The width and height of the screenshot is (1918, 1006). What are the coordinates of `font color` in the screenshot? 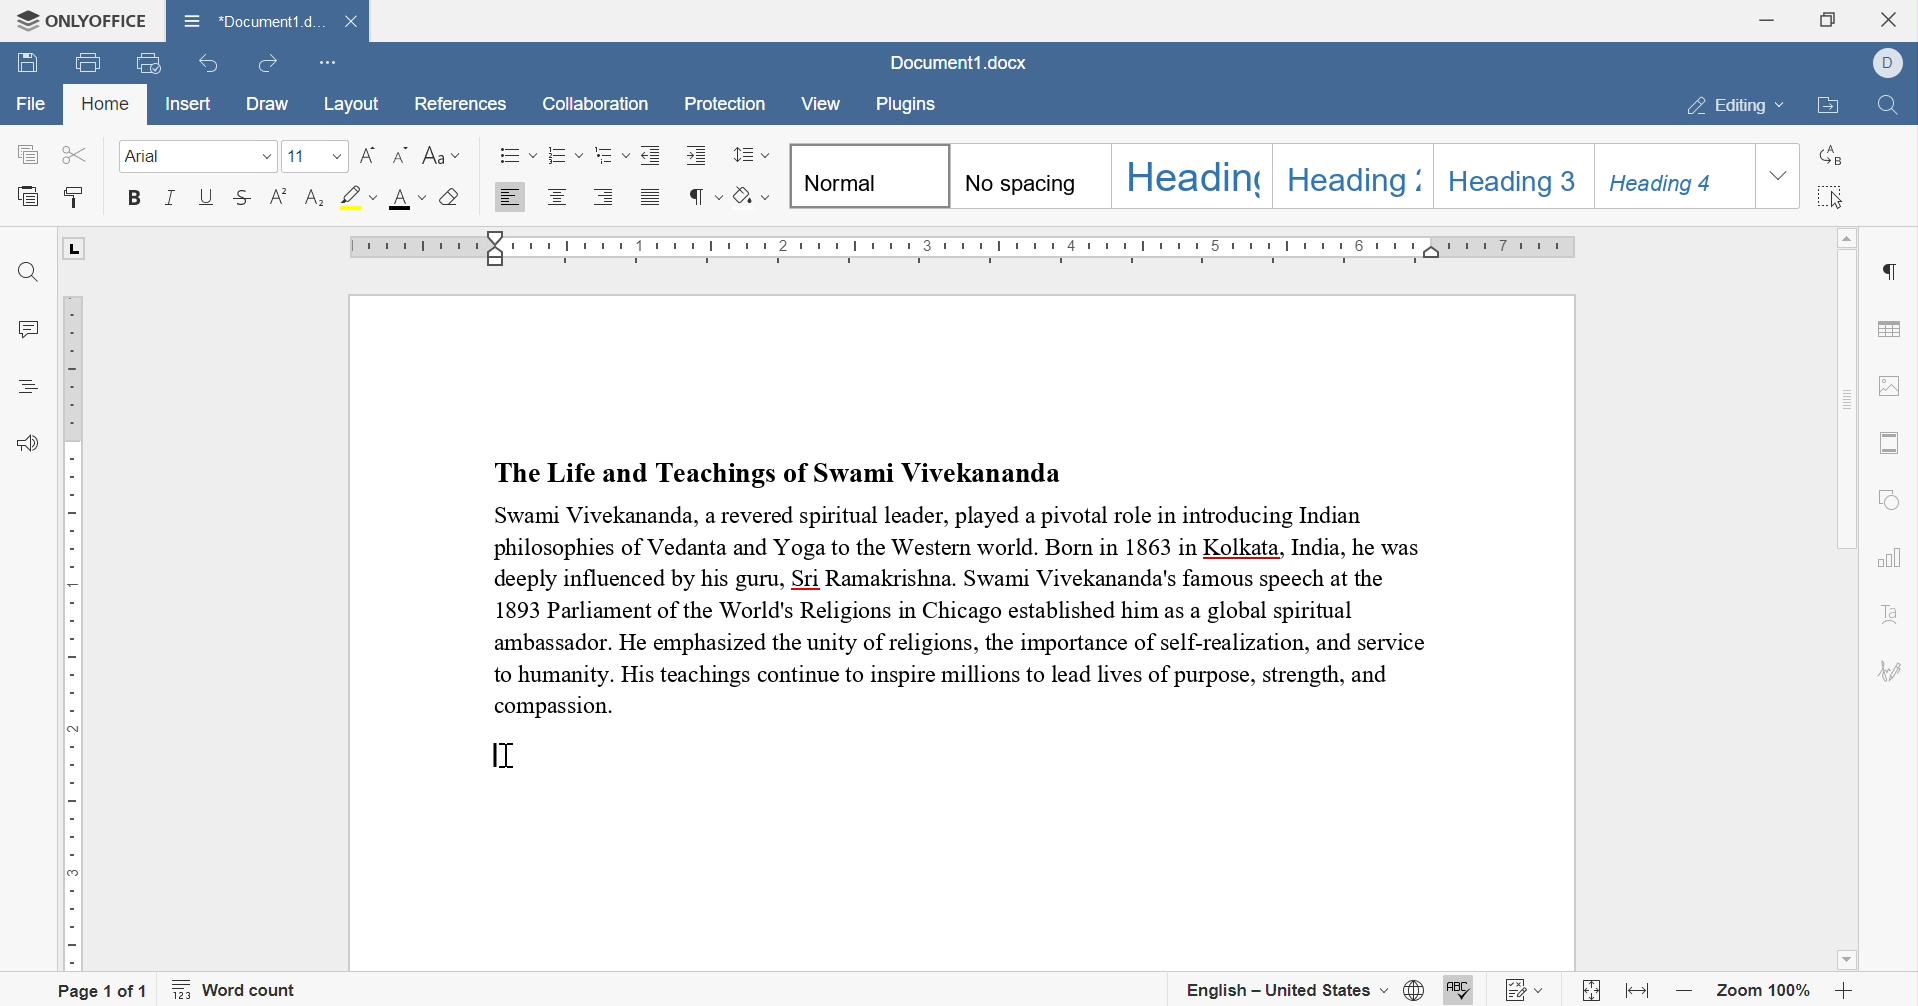 It's located at (409, 198).